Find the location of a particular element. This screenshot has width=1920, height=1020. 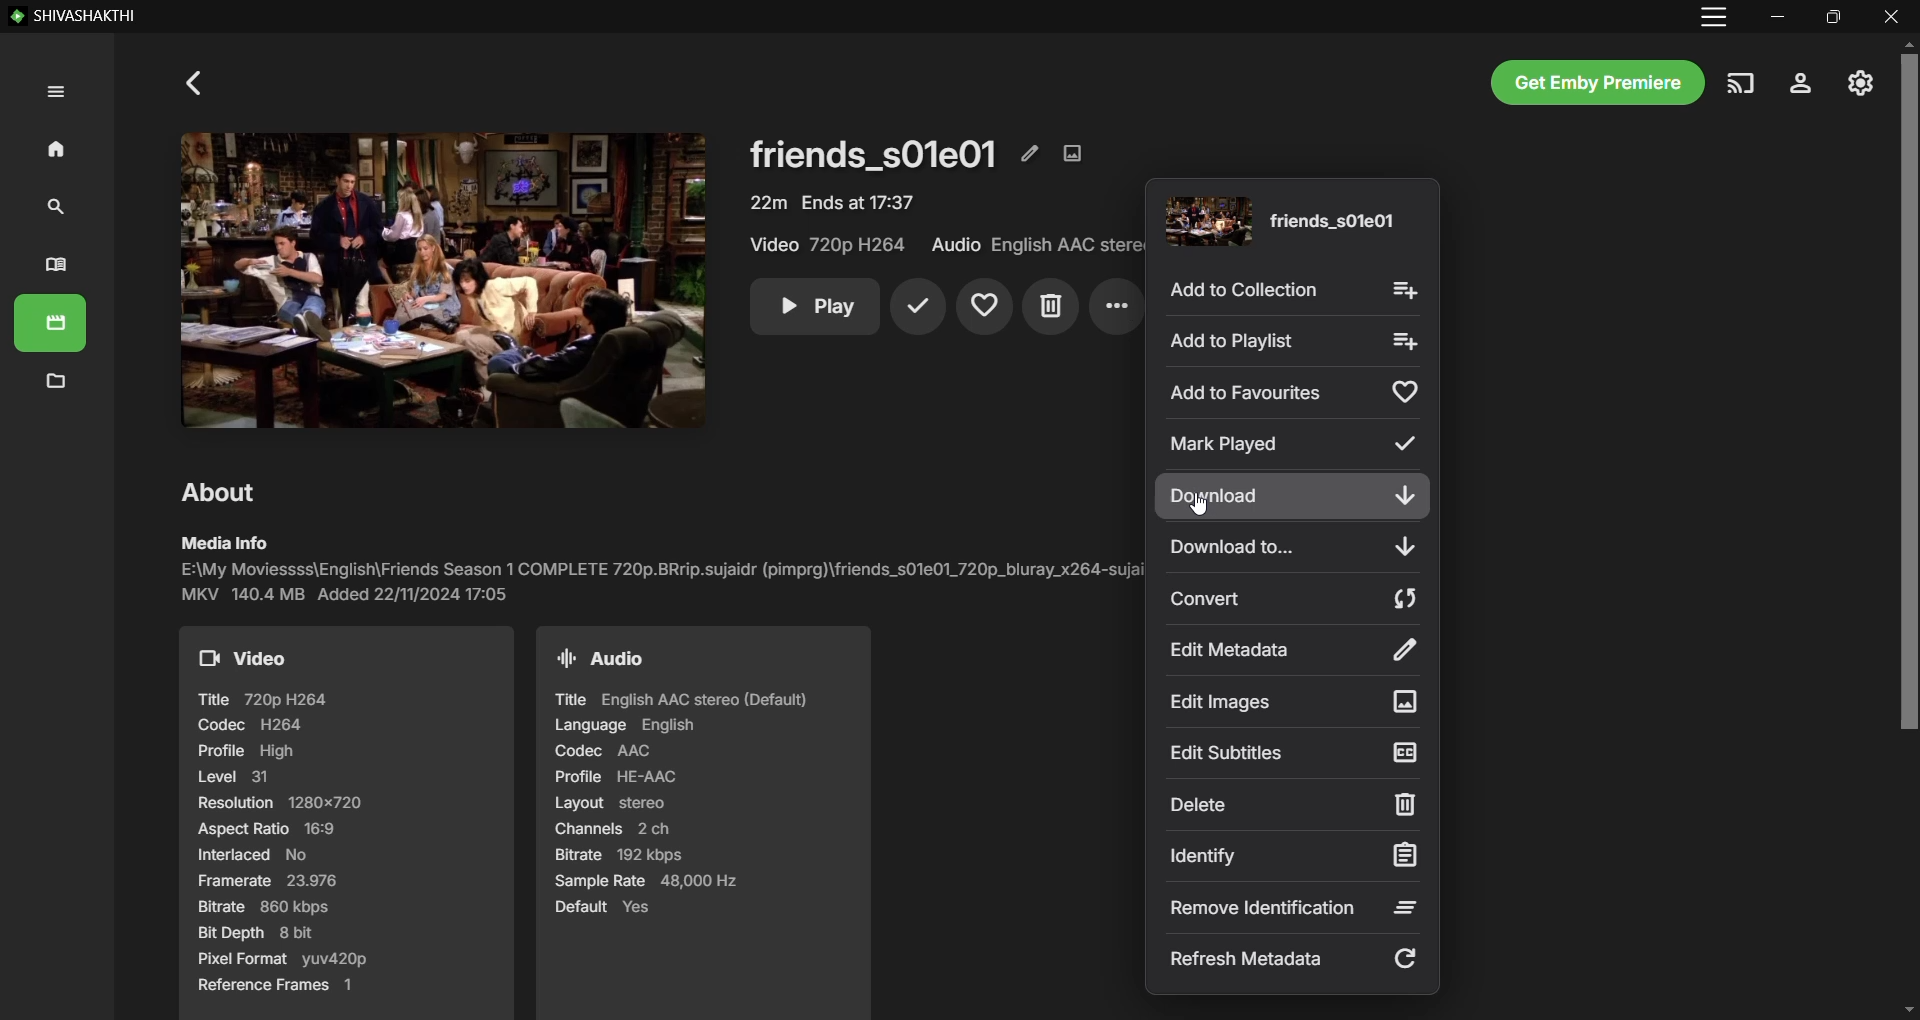

Selected TV episode image - Click to Play video is located at coordinates (433, 280).